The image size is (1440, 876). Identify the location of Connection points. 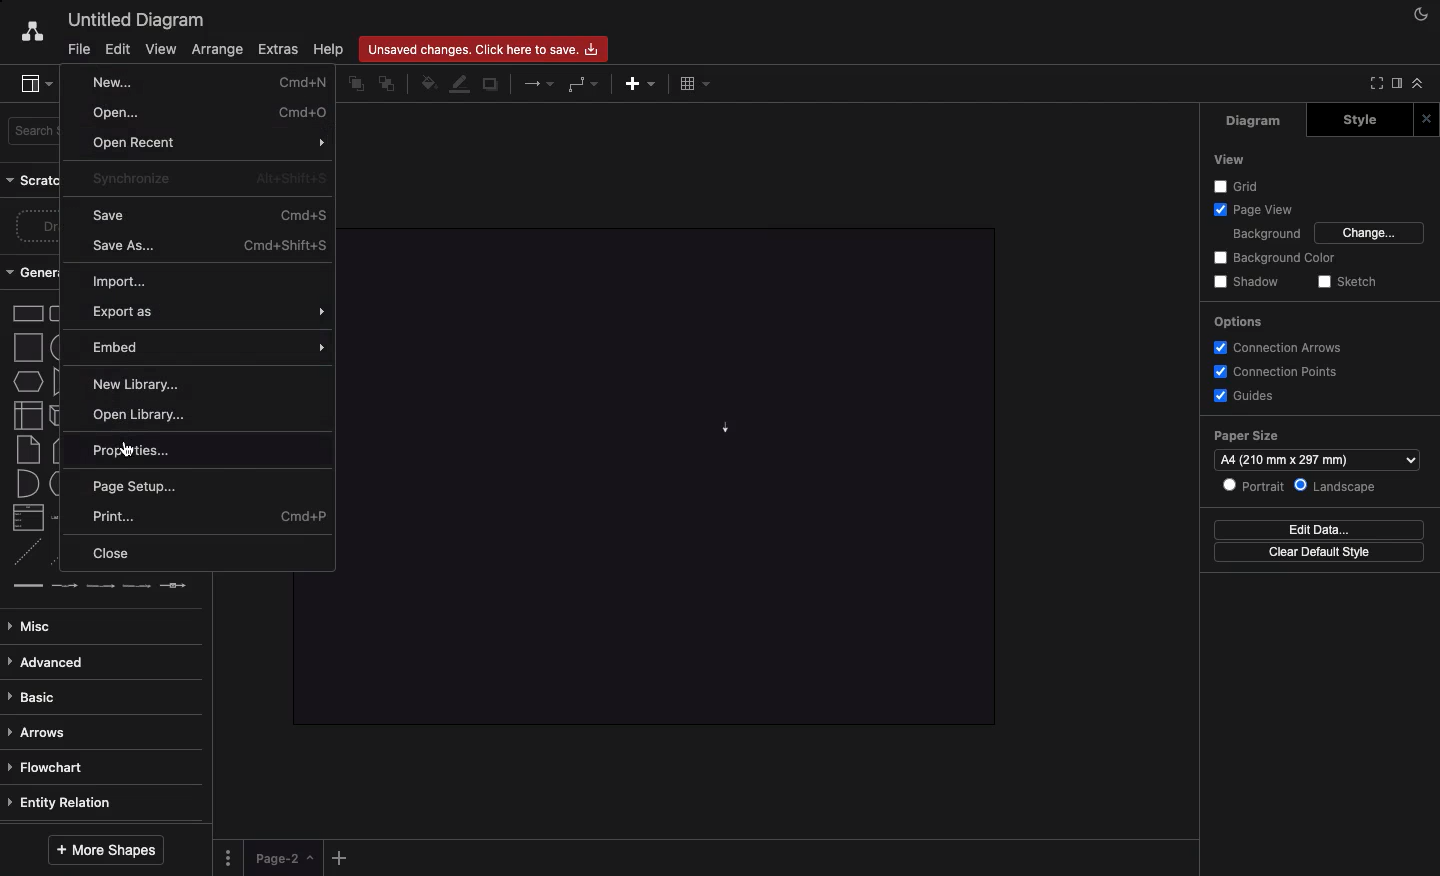
(1274, 371).